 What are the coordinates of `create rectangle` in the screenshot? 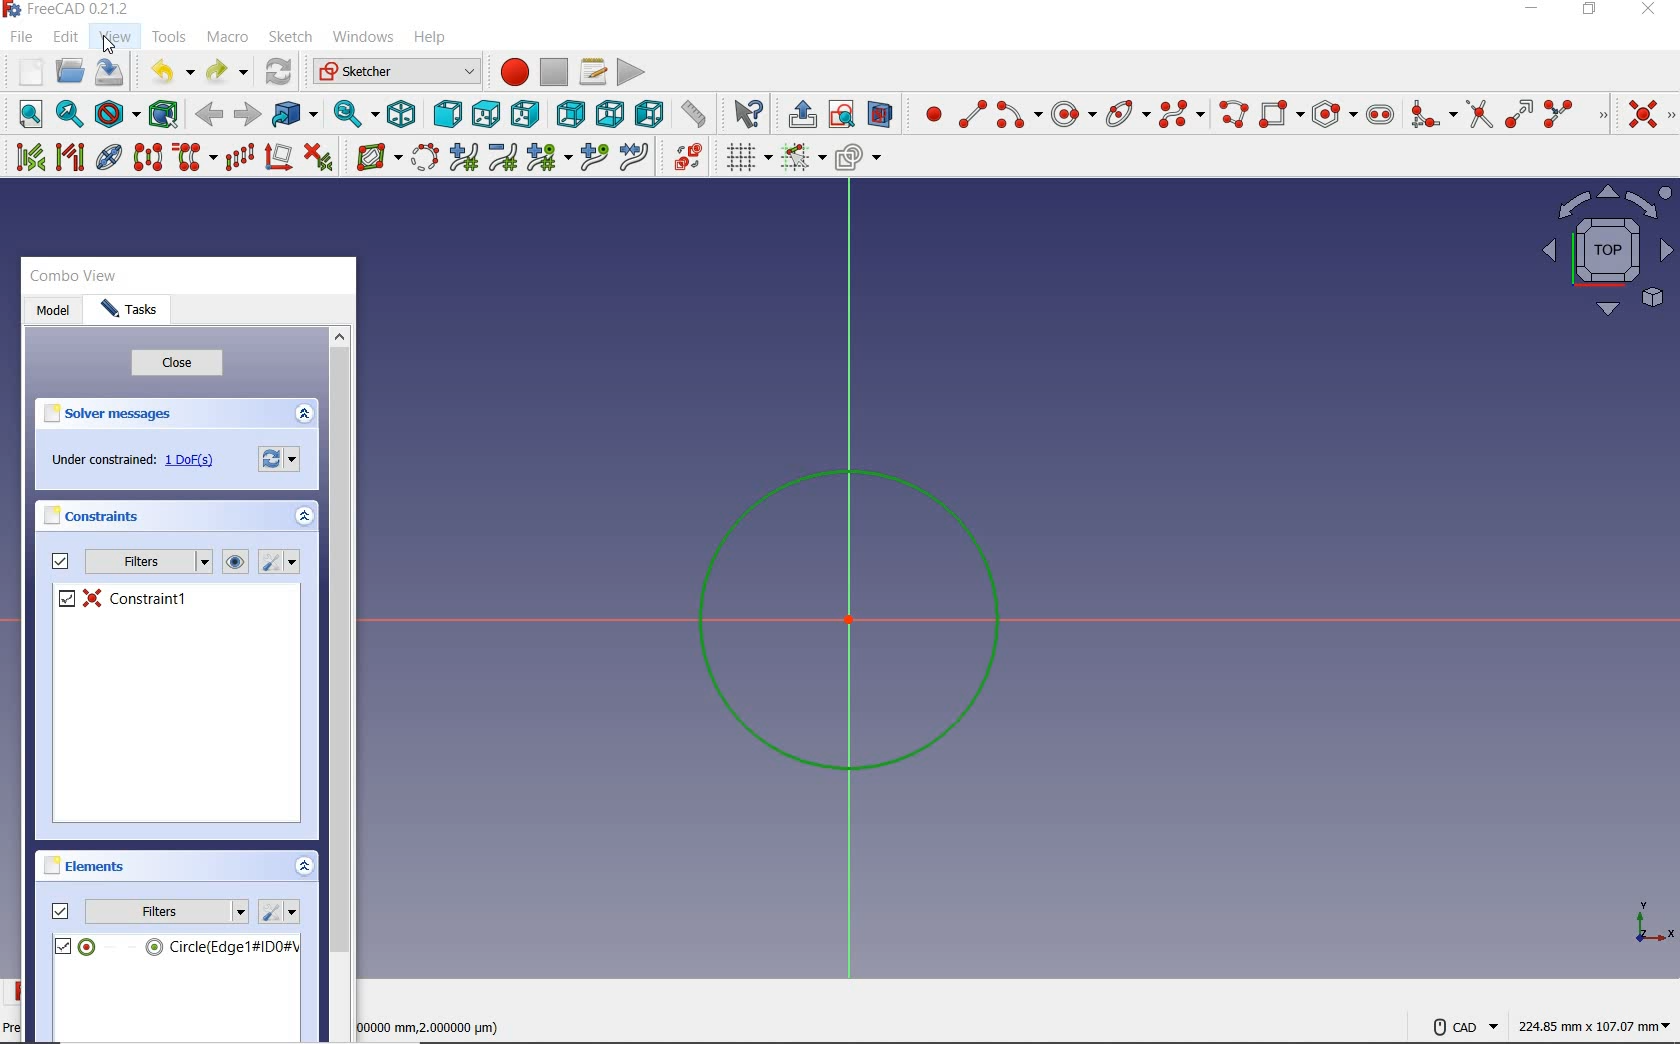 It's located at (1282, 114).